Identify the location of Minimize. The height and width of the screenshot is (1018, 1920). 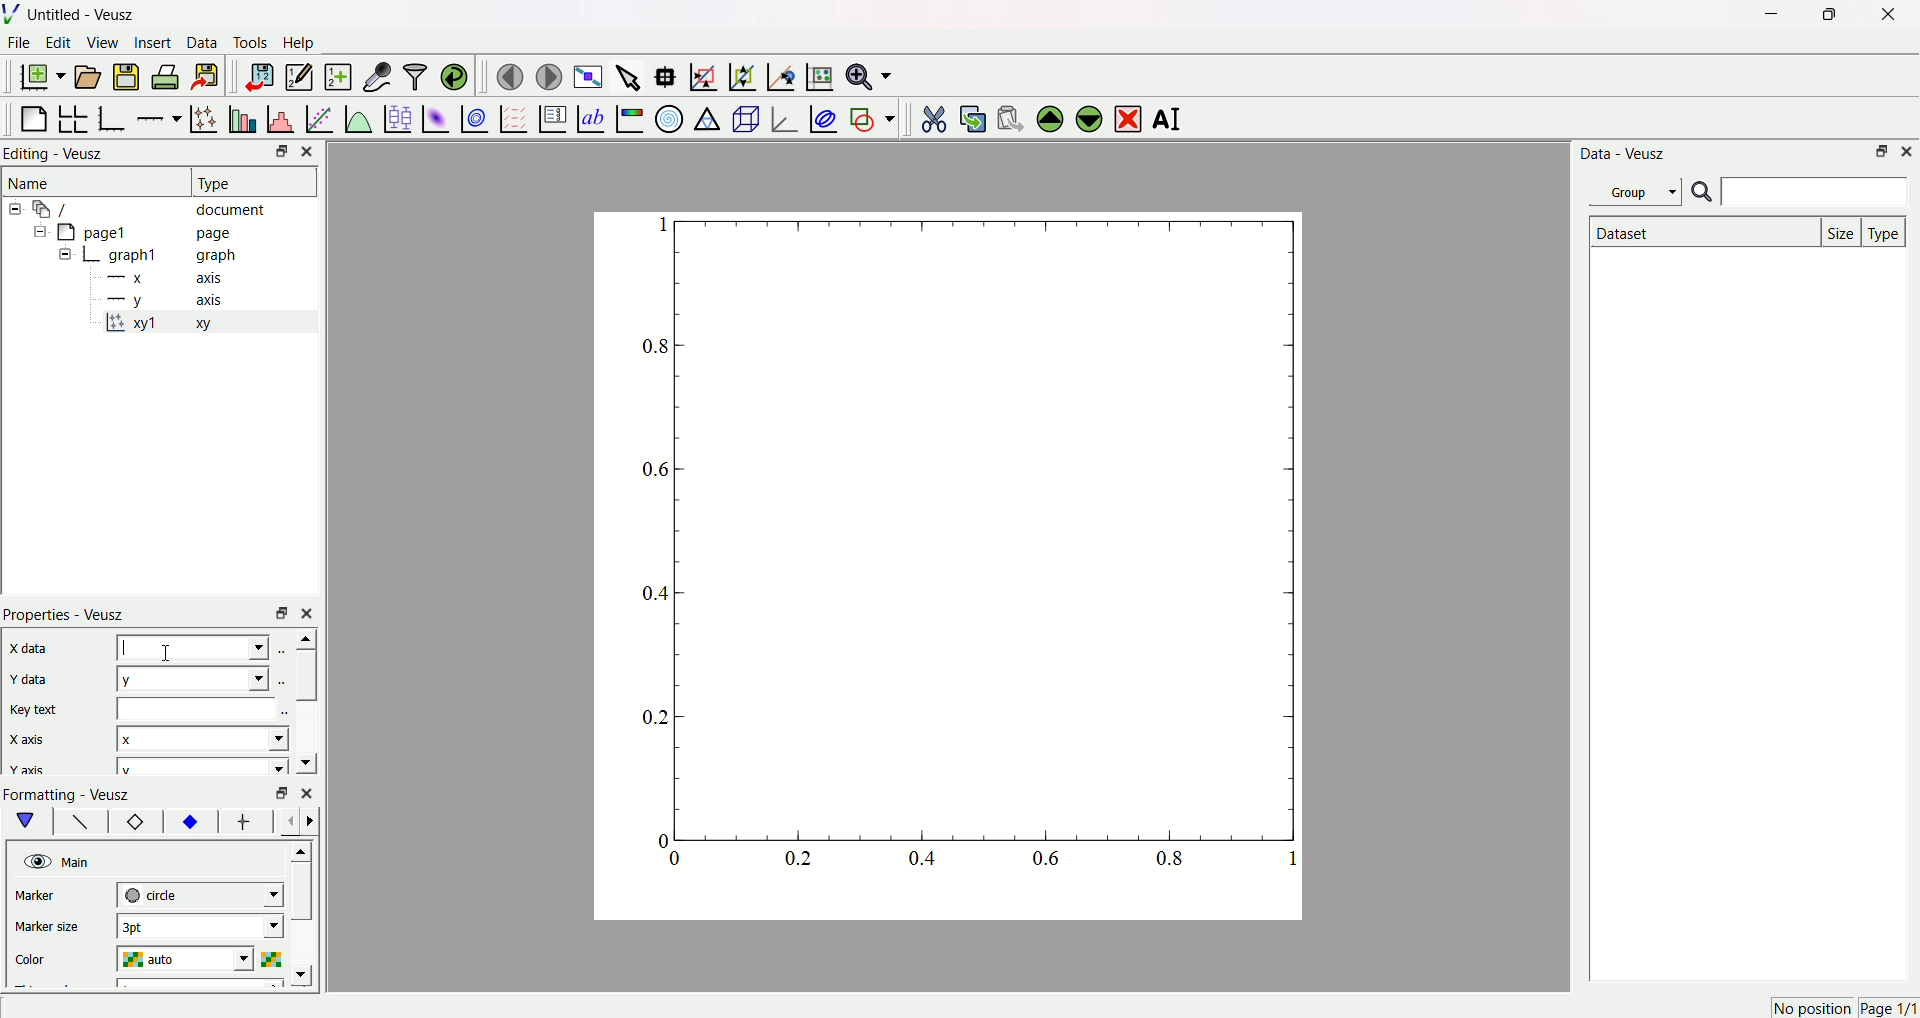
(275, 153).